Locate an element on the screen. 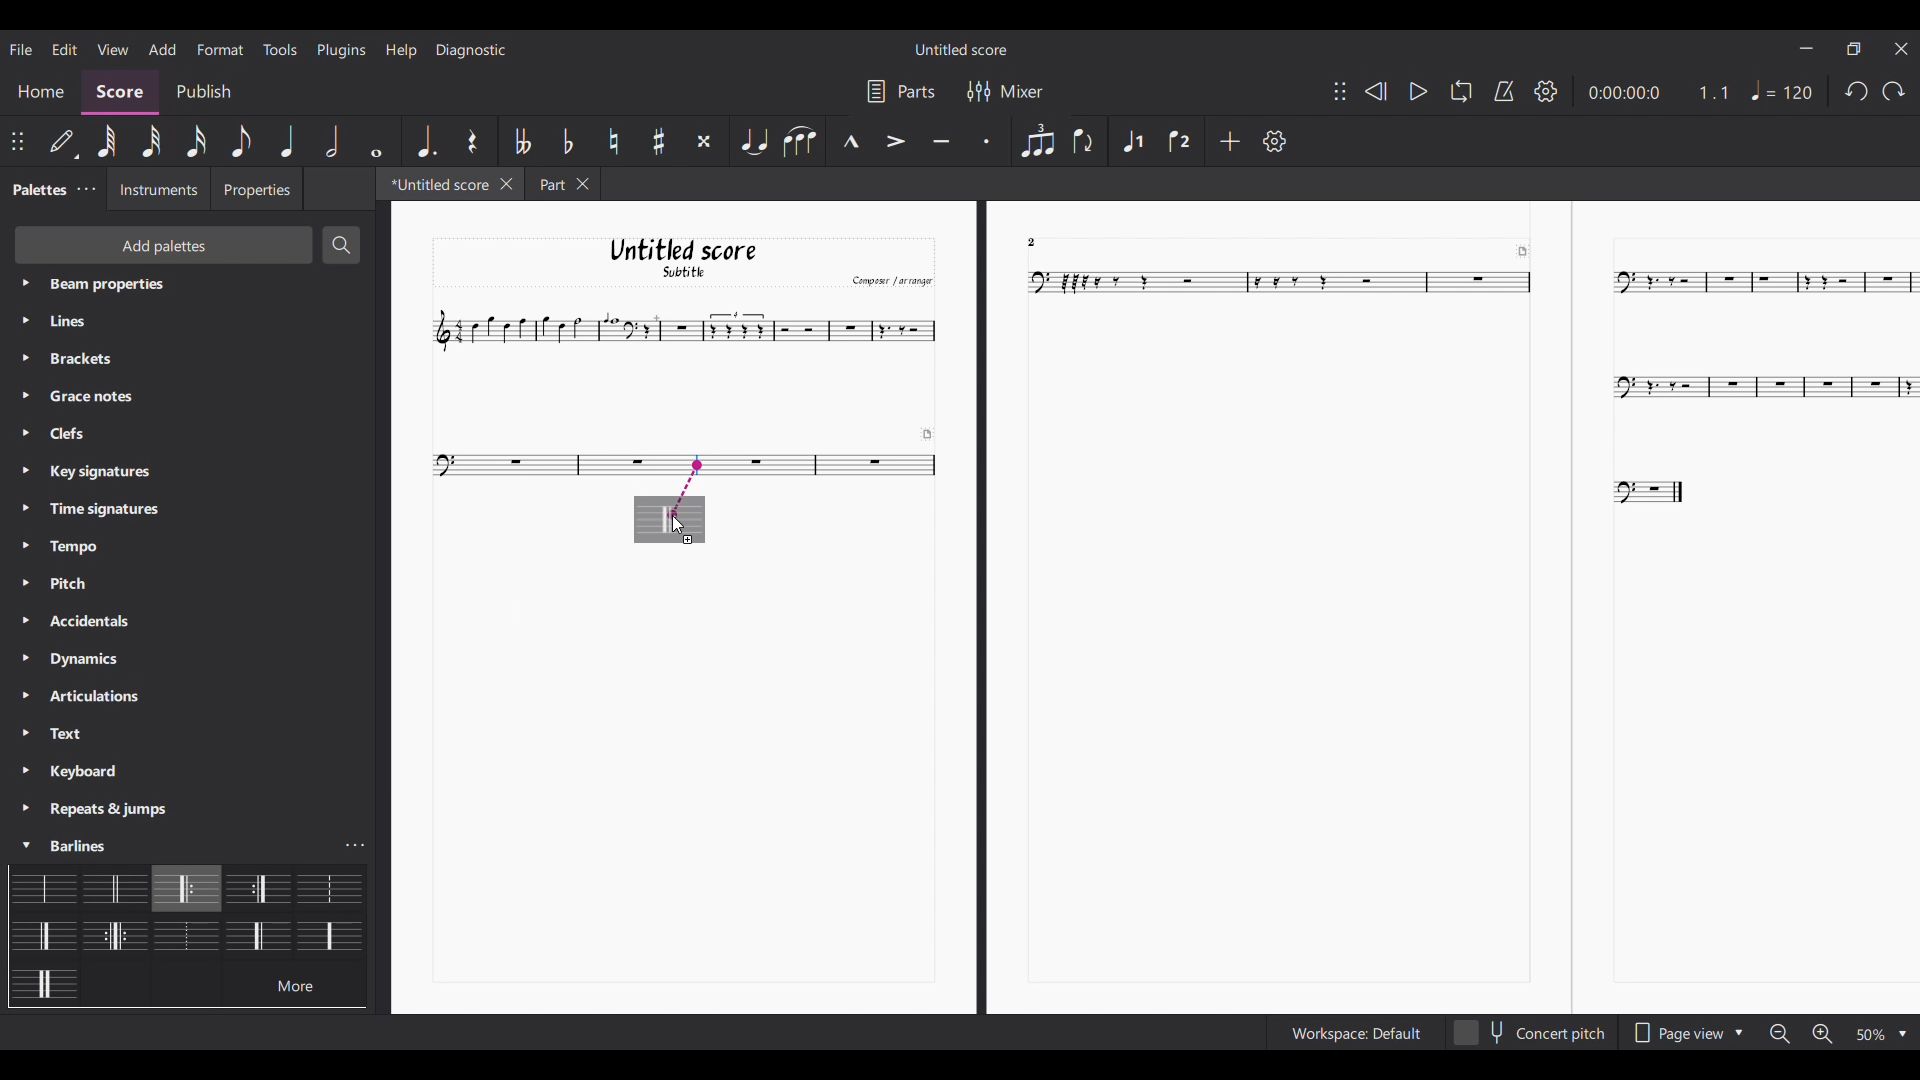  Toggle concert pitch is located at coordinates (1530, 1032).